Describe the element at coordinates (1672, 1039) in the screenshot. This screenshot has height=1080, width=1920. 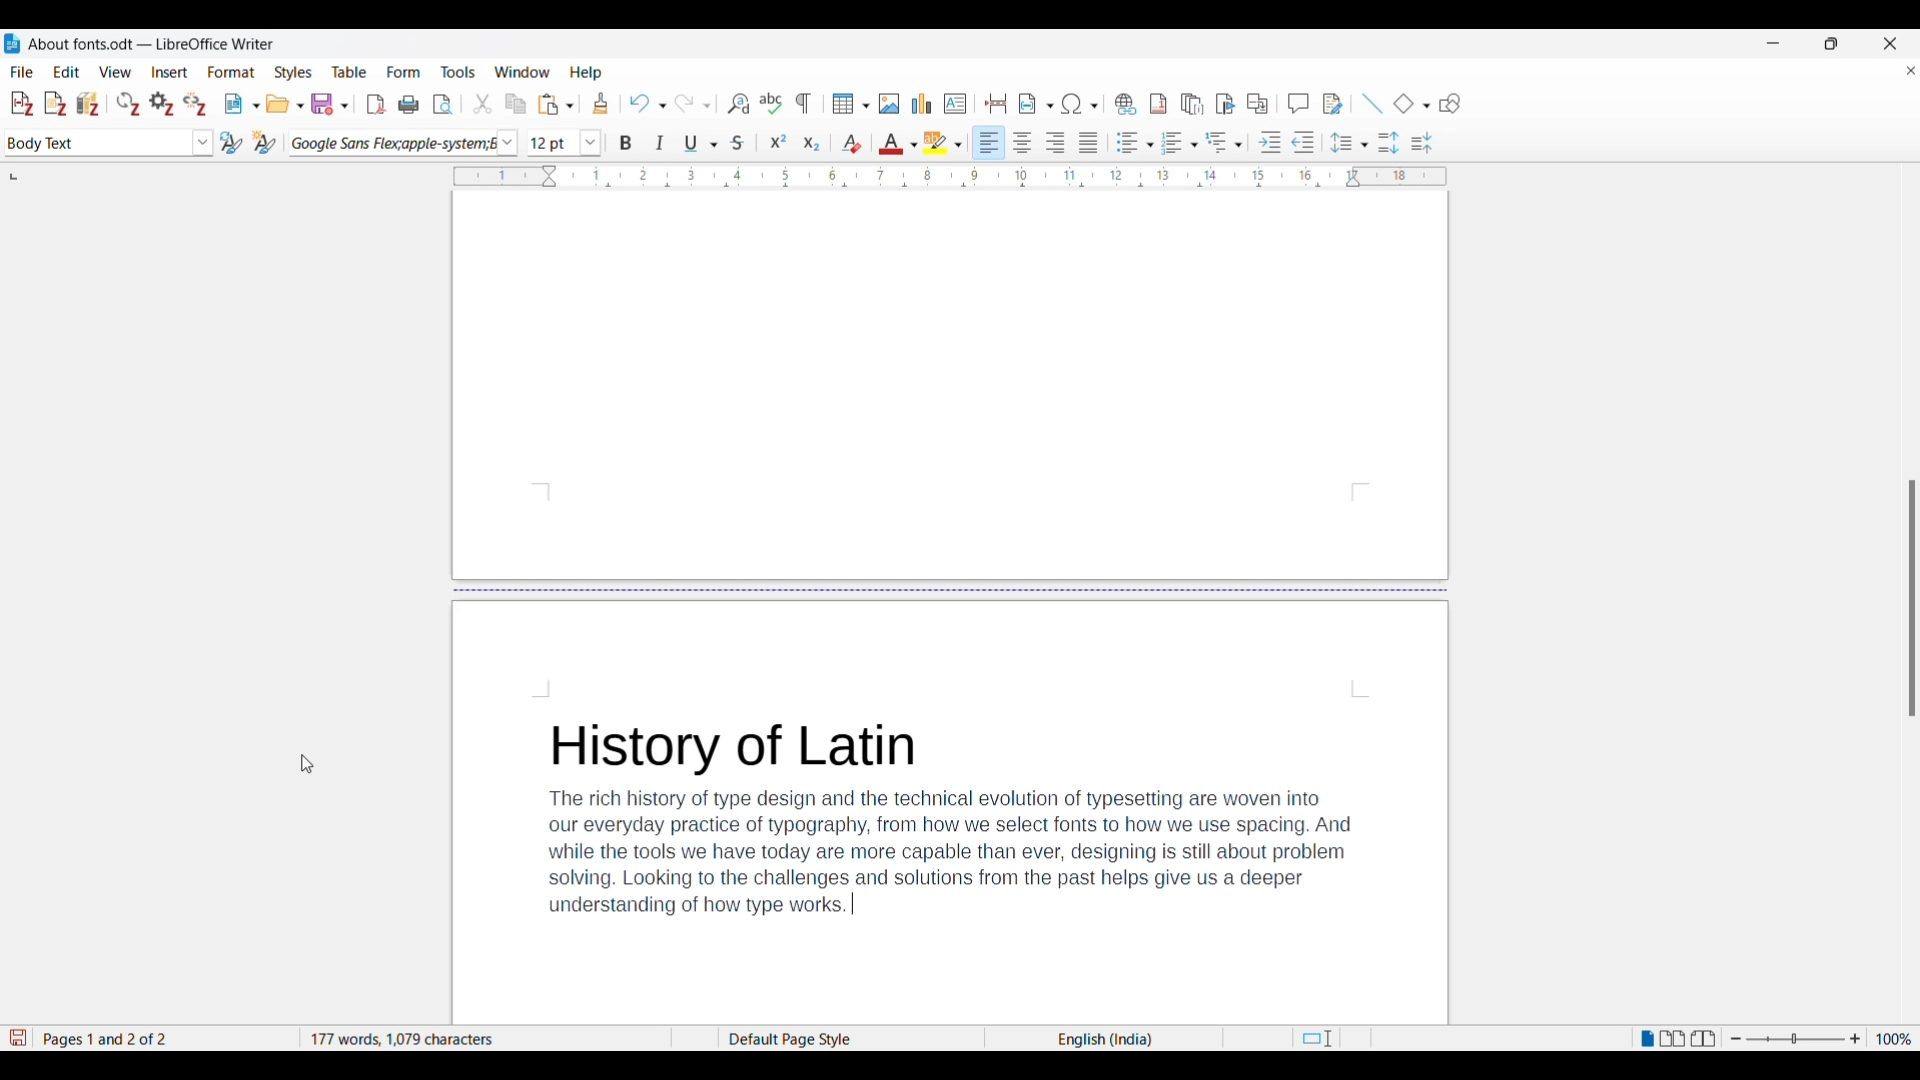
I see `Multiple page view` at that location.